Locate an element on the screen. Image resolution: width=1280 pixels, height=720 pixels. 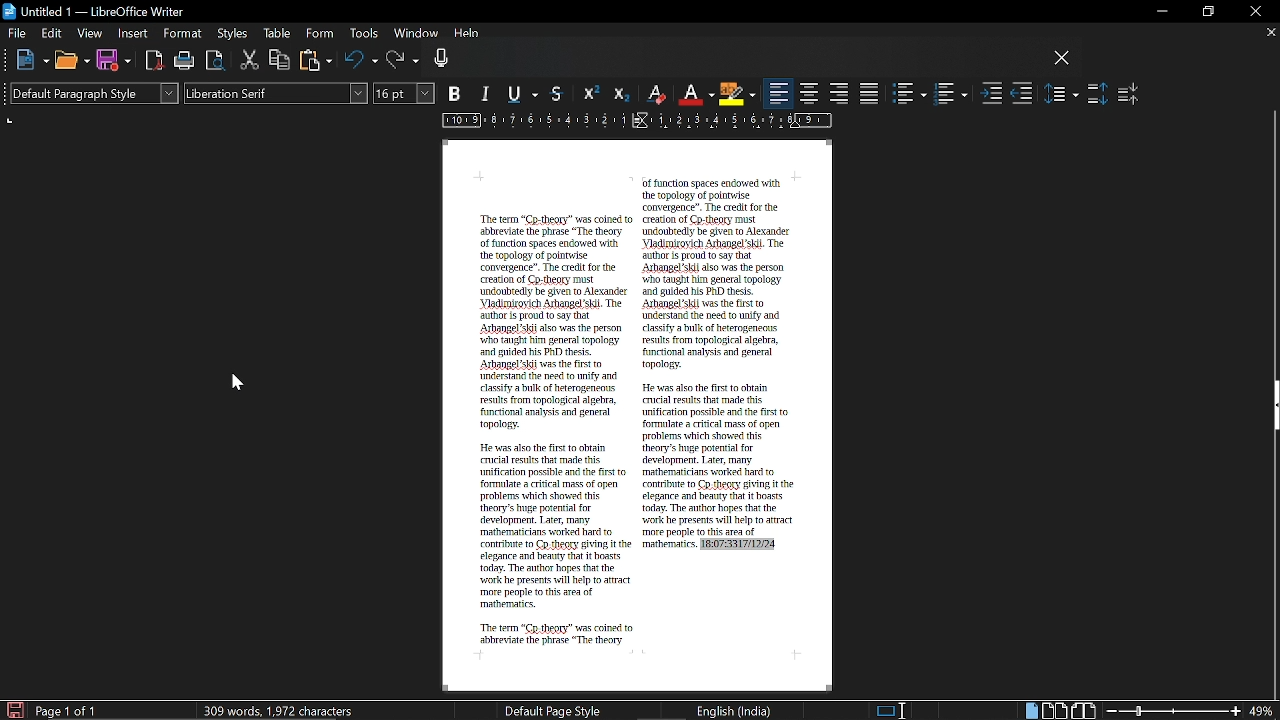
Copy is located at coordinates (280, 59).